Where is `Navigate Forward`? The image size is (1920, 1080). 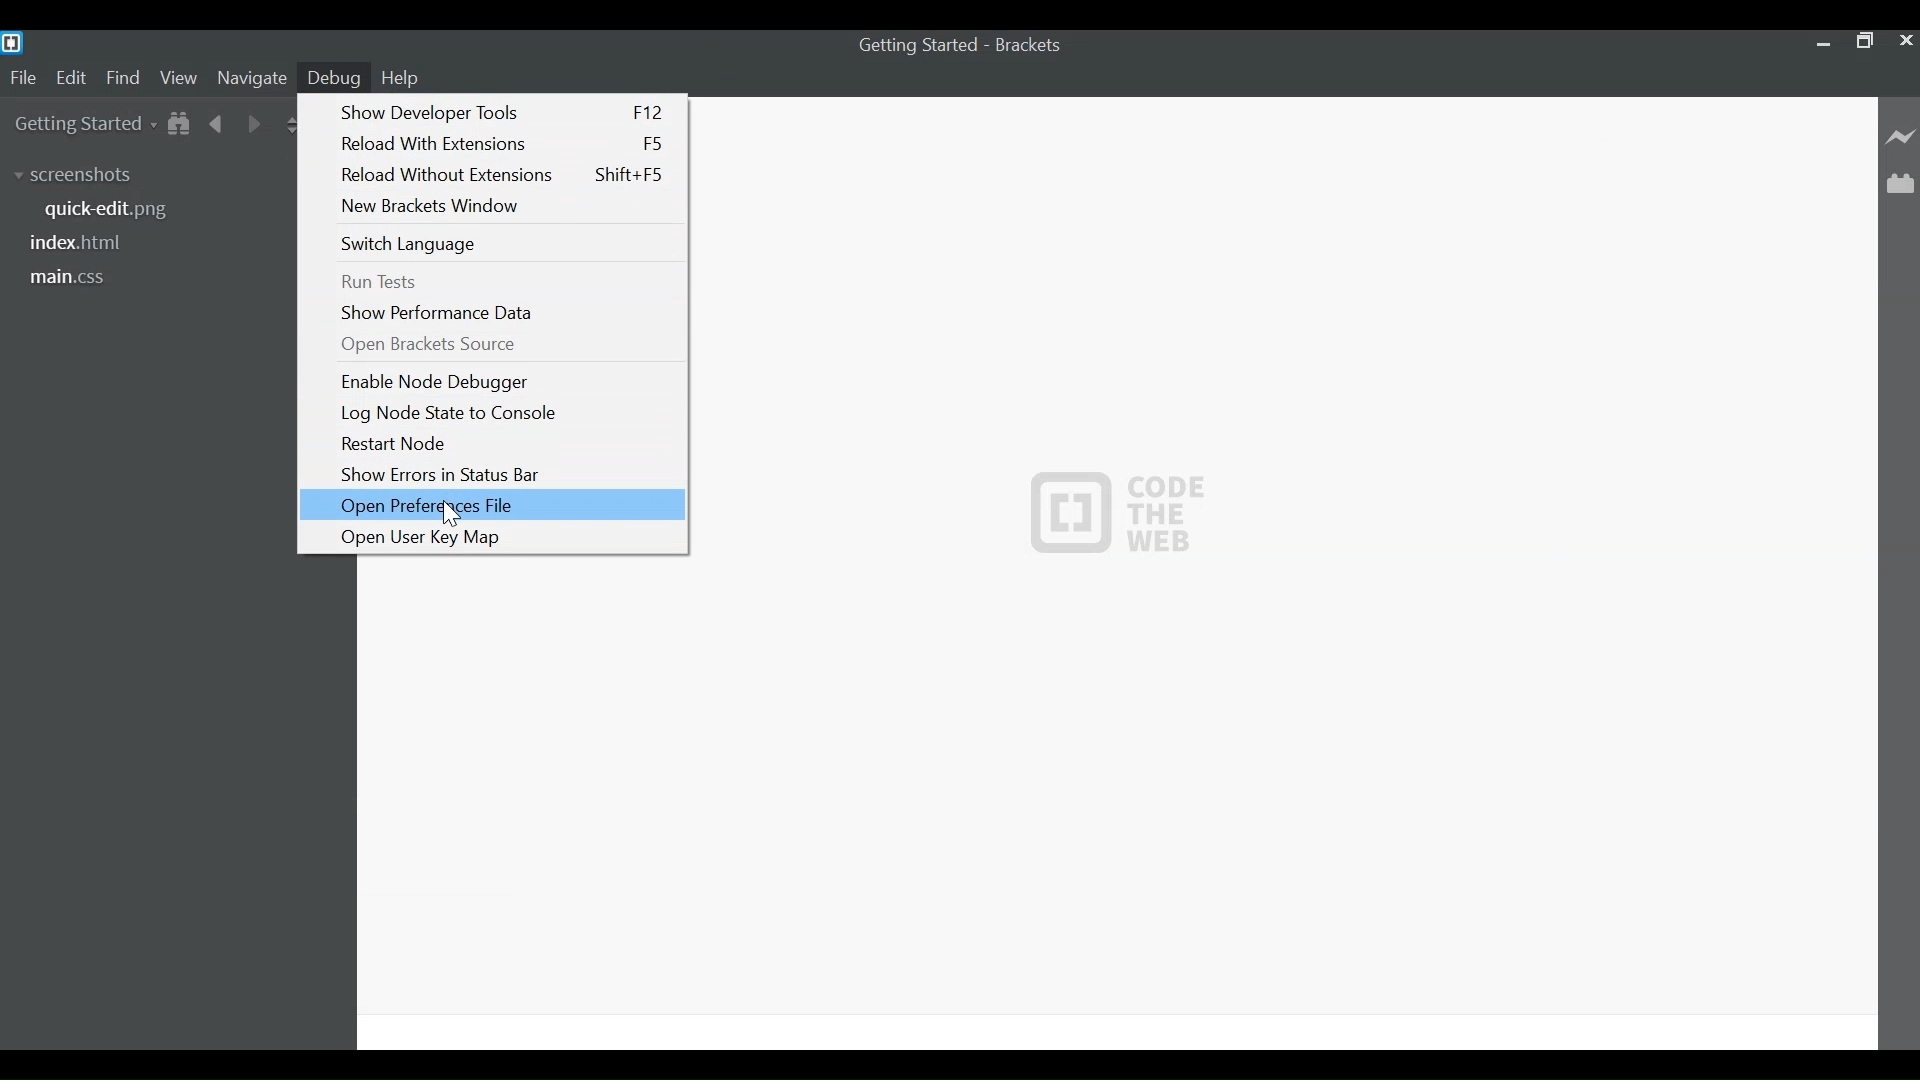 Navigate Forward is located at coordinates (254, 124).